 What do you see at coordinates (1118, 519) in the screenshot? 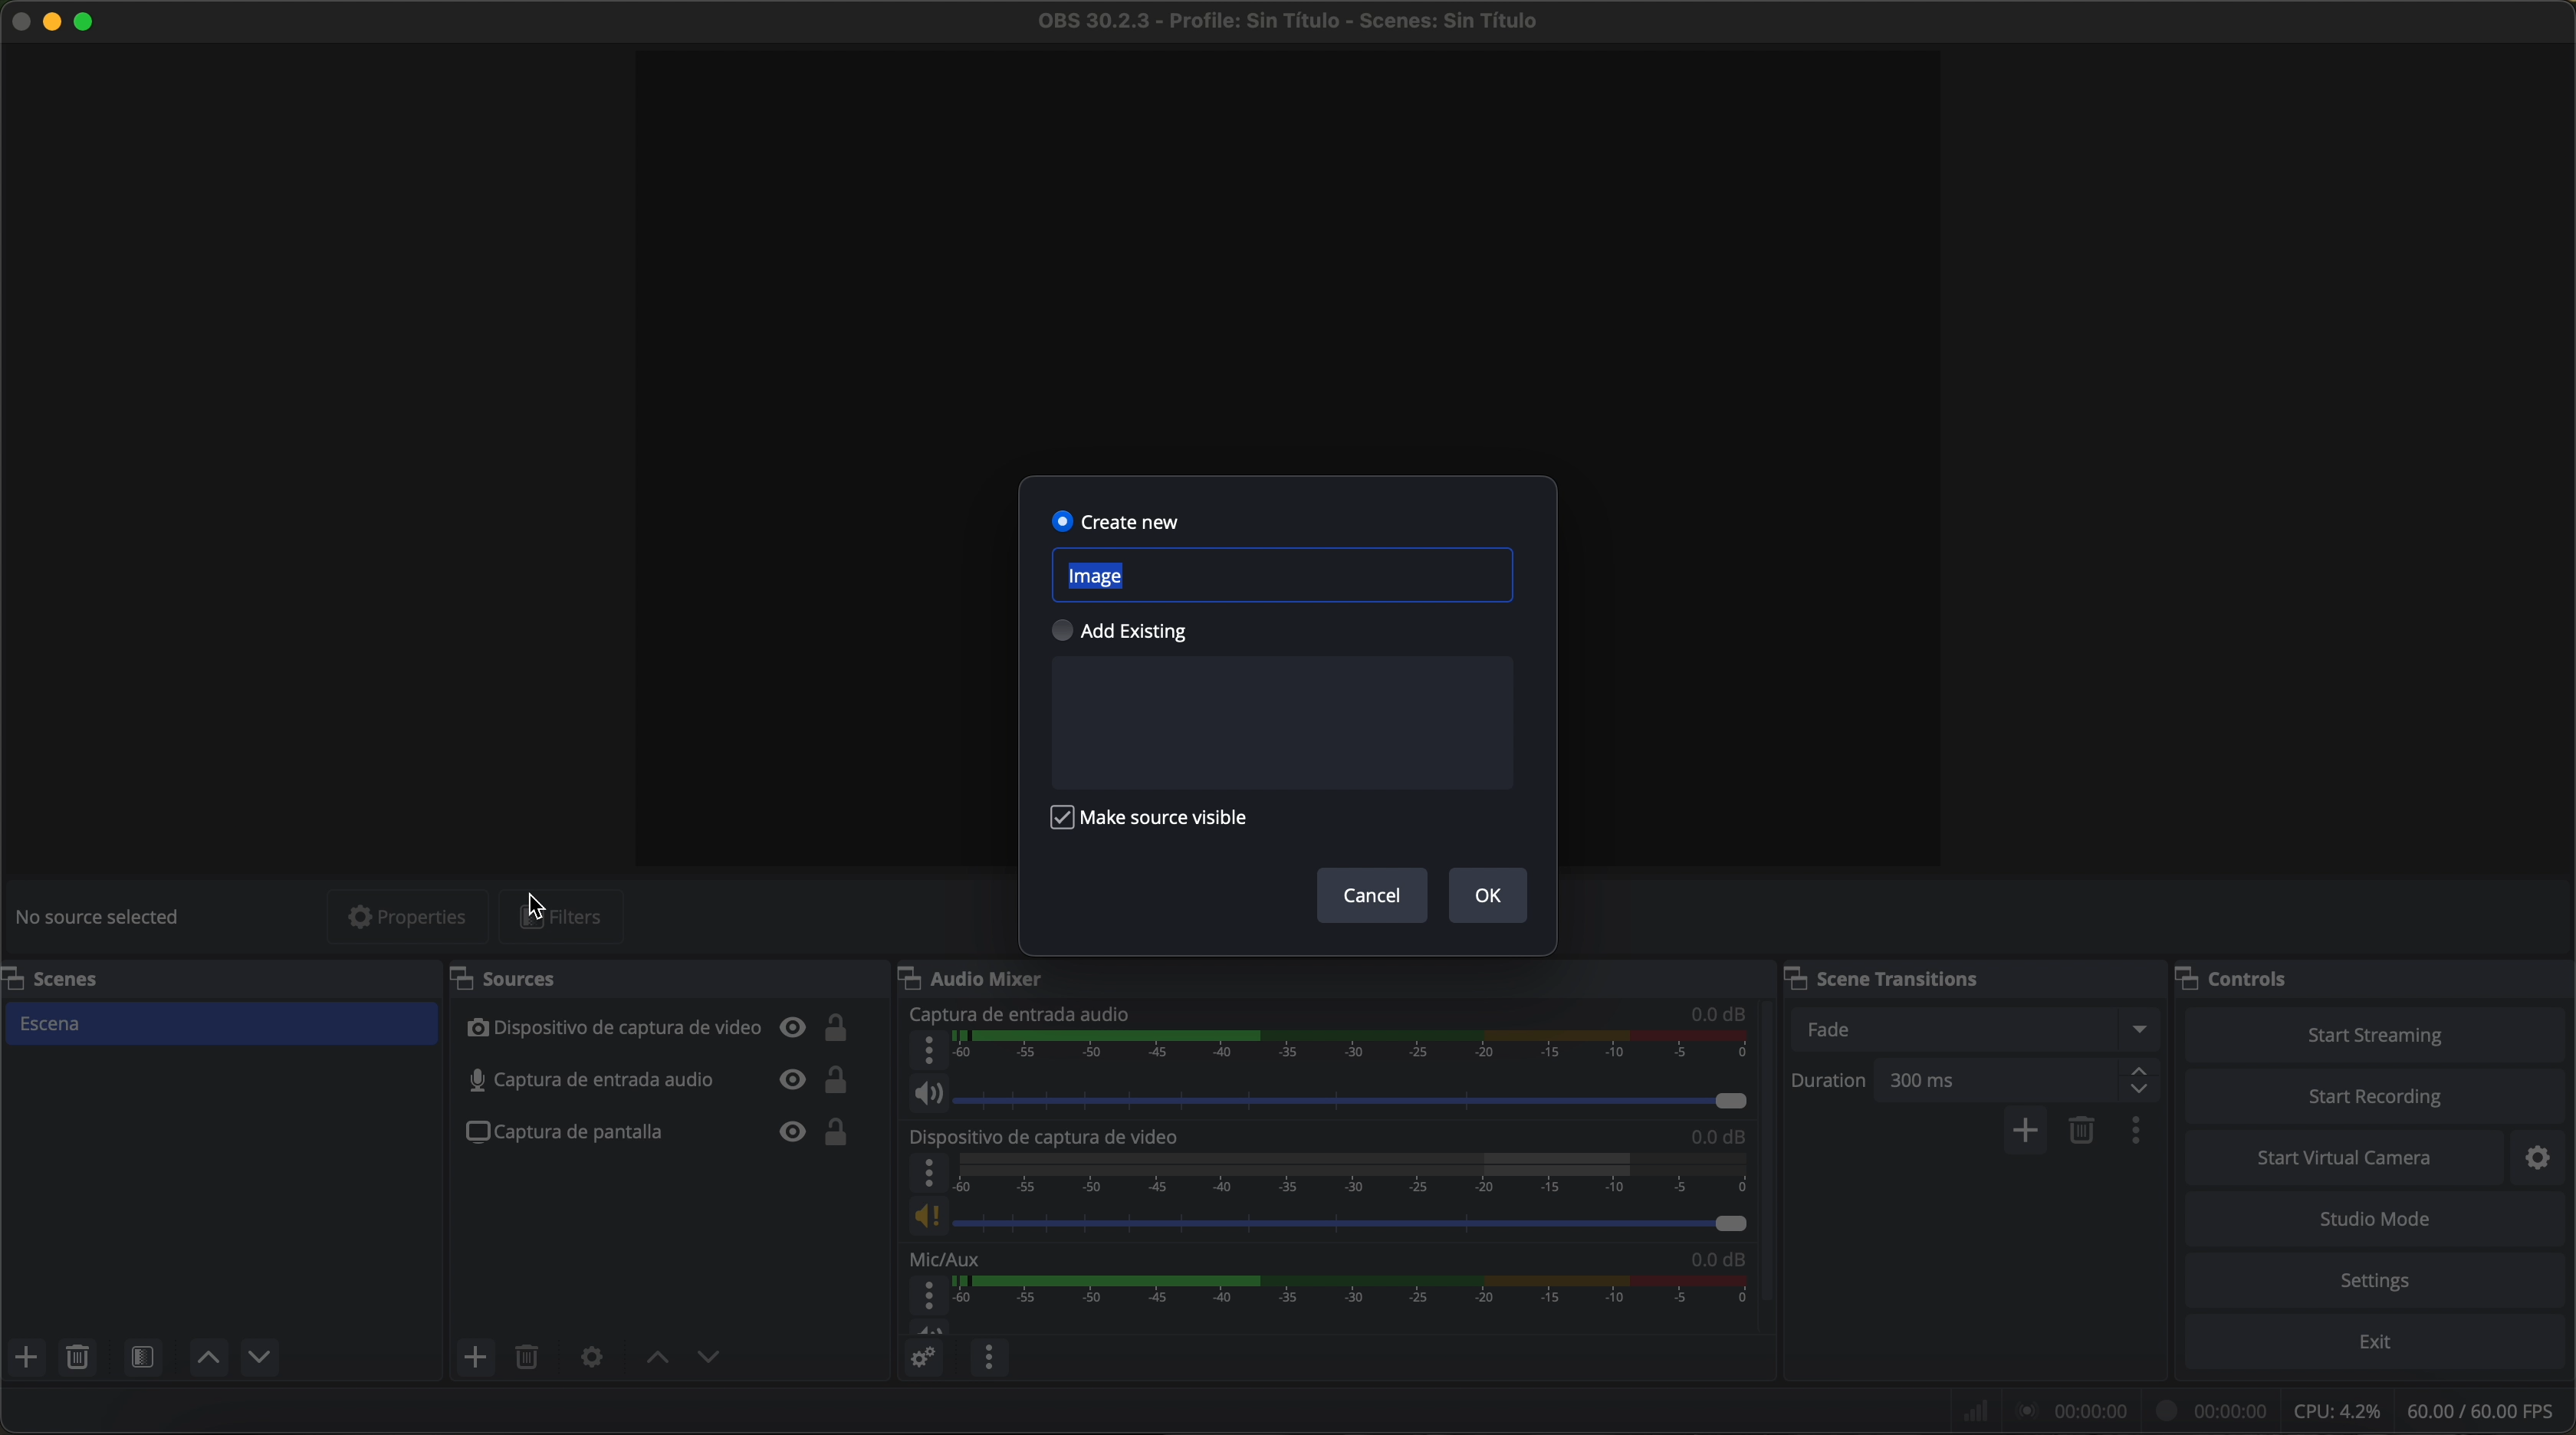
I see `create new selected` at bounding box center [1118, 519].